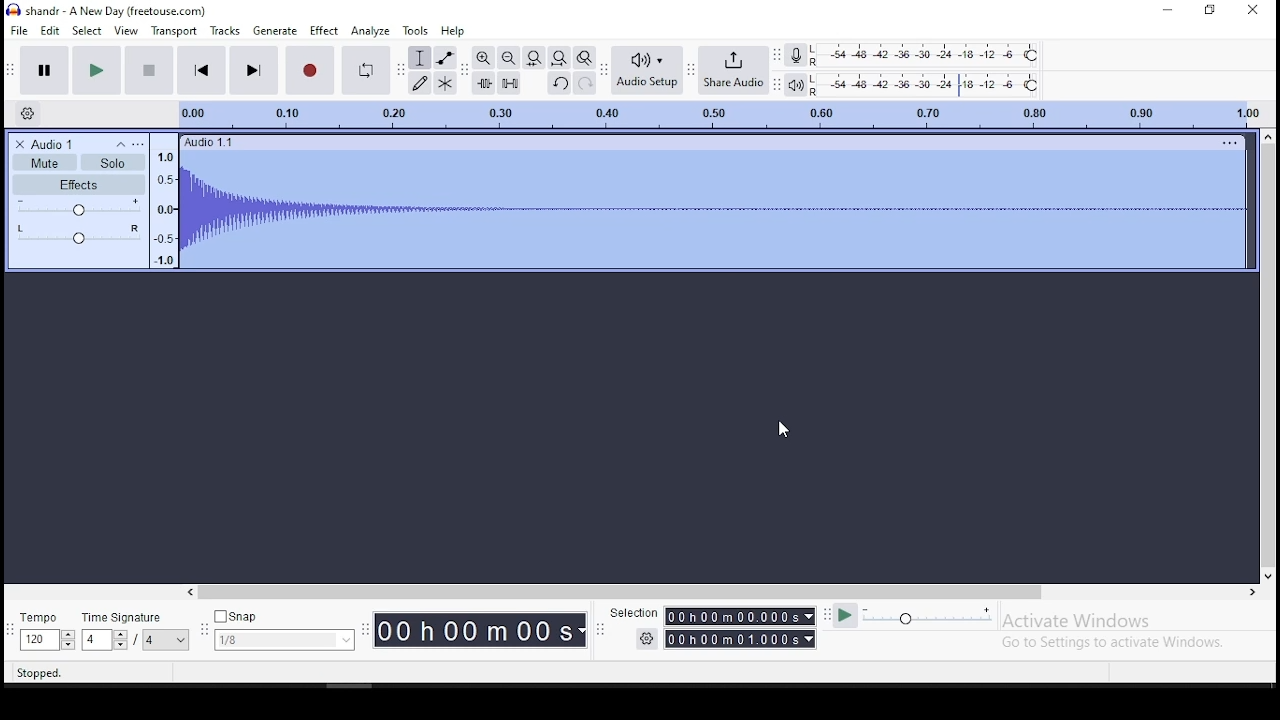 This screenshot has width=1280, height=720. What do you see at coordinates (533, 58) in the screenshot?
I see `fit selection to width` at bounding box center [533, 58].